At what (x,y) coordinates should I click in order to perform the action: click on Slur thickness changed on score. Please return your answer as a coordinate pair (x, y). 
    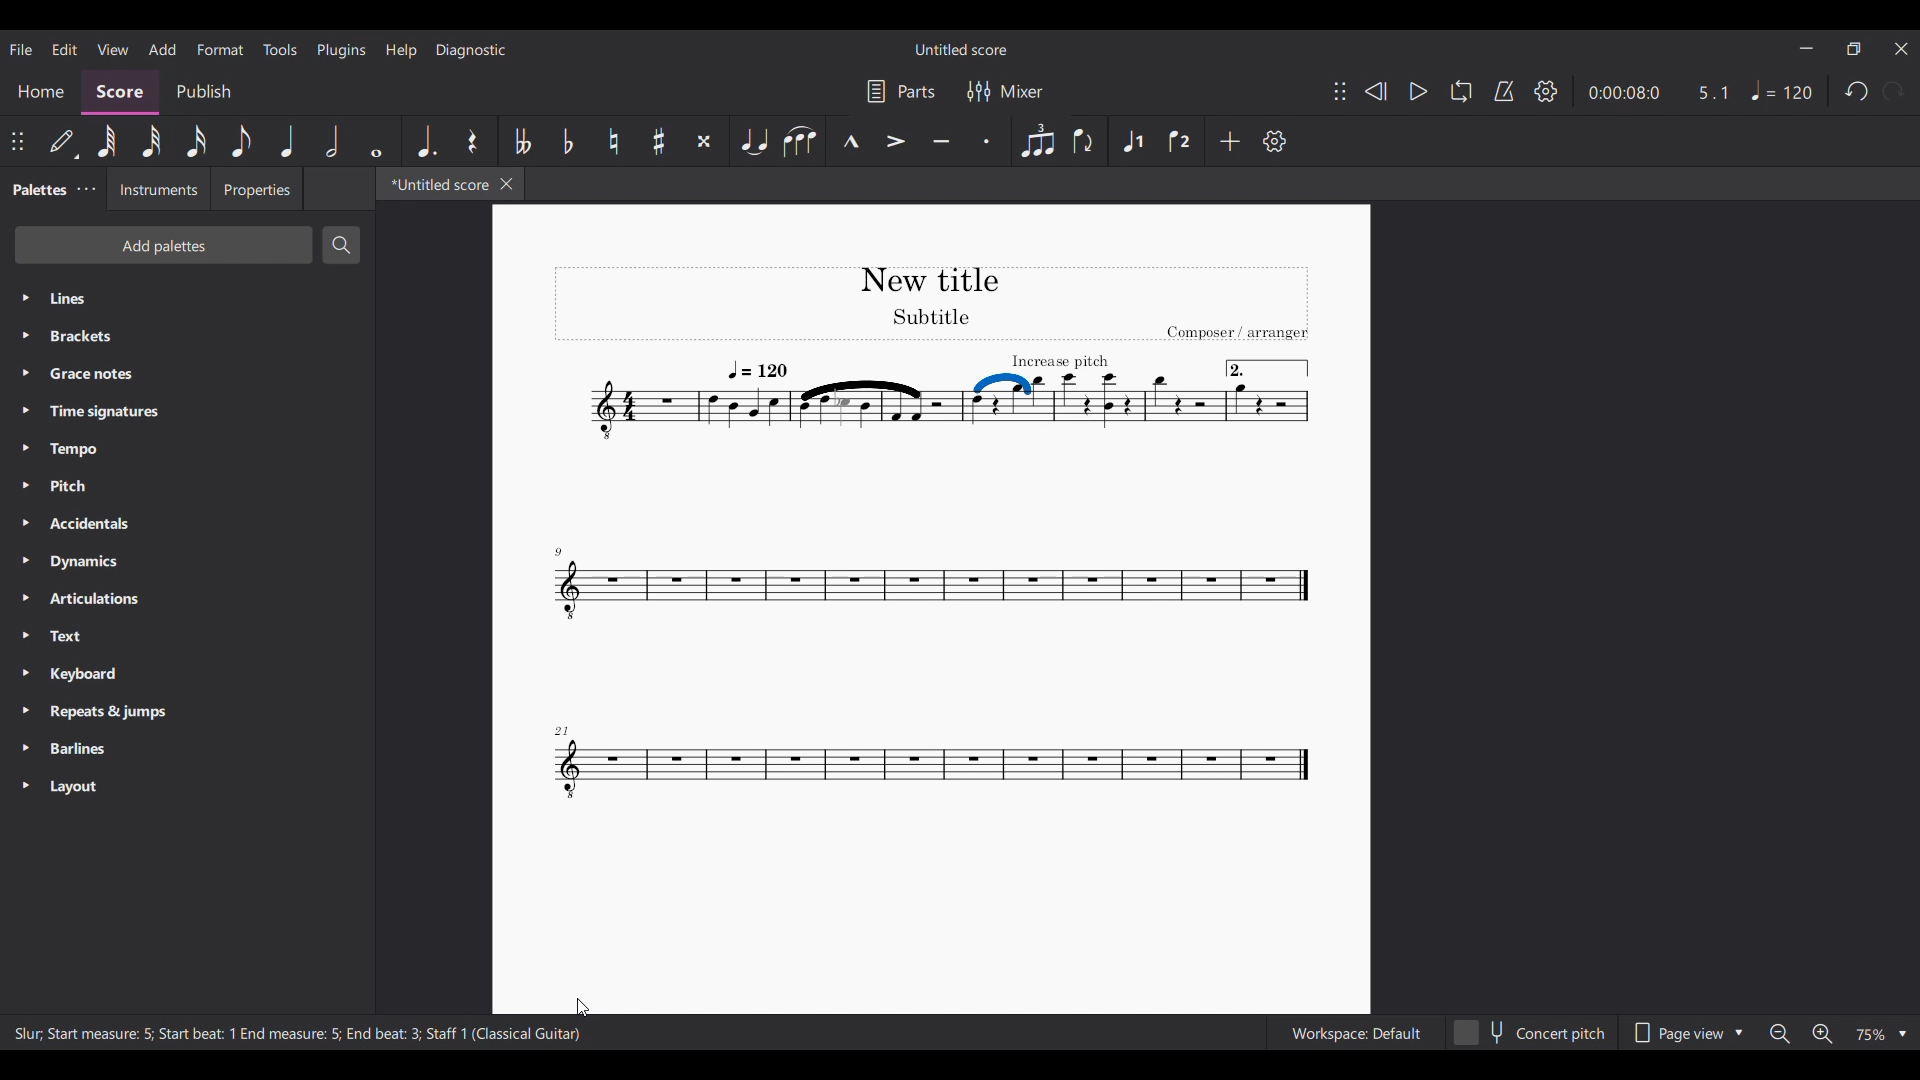
    Looking at the image, I should click on (916, 387).